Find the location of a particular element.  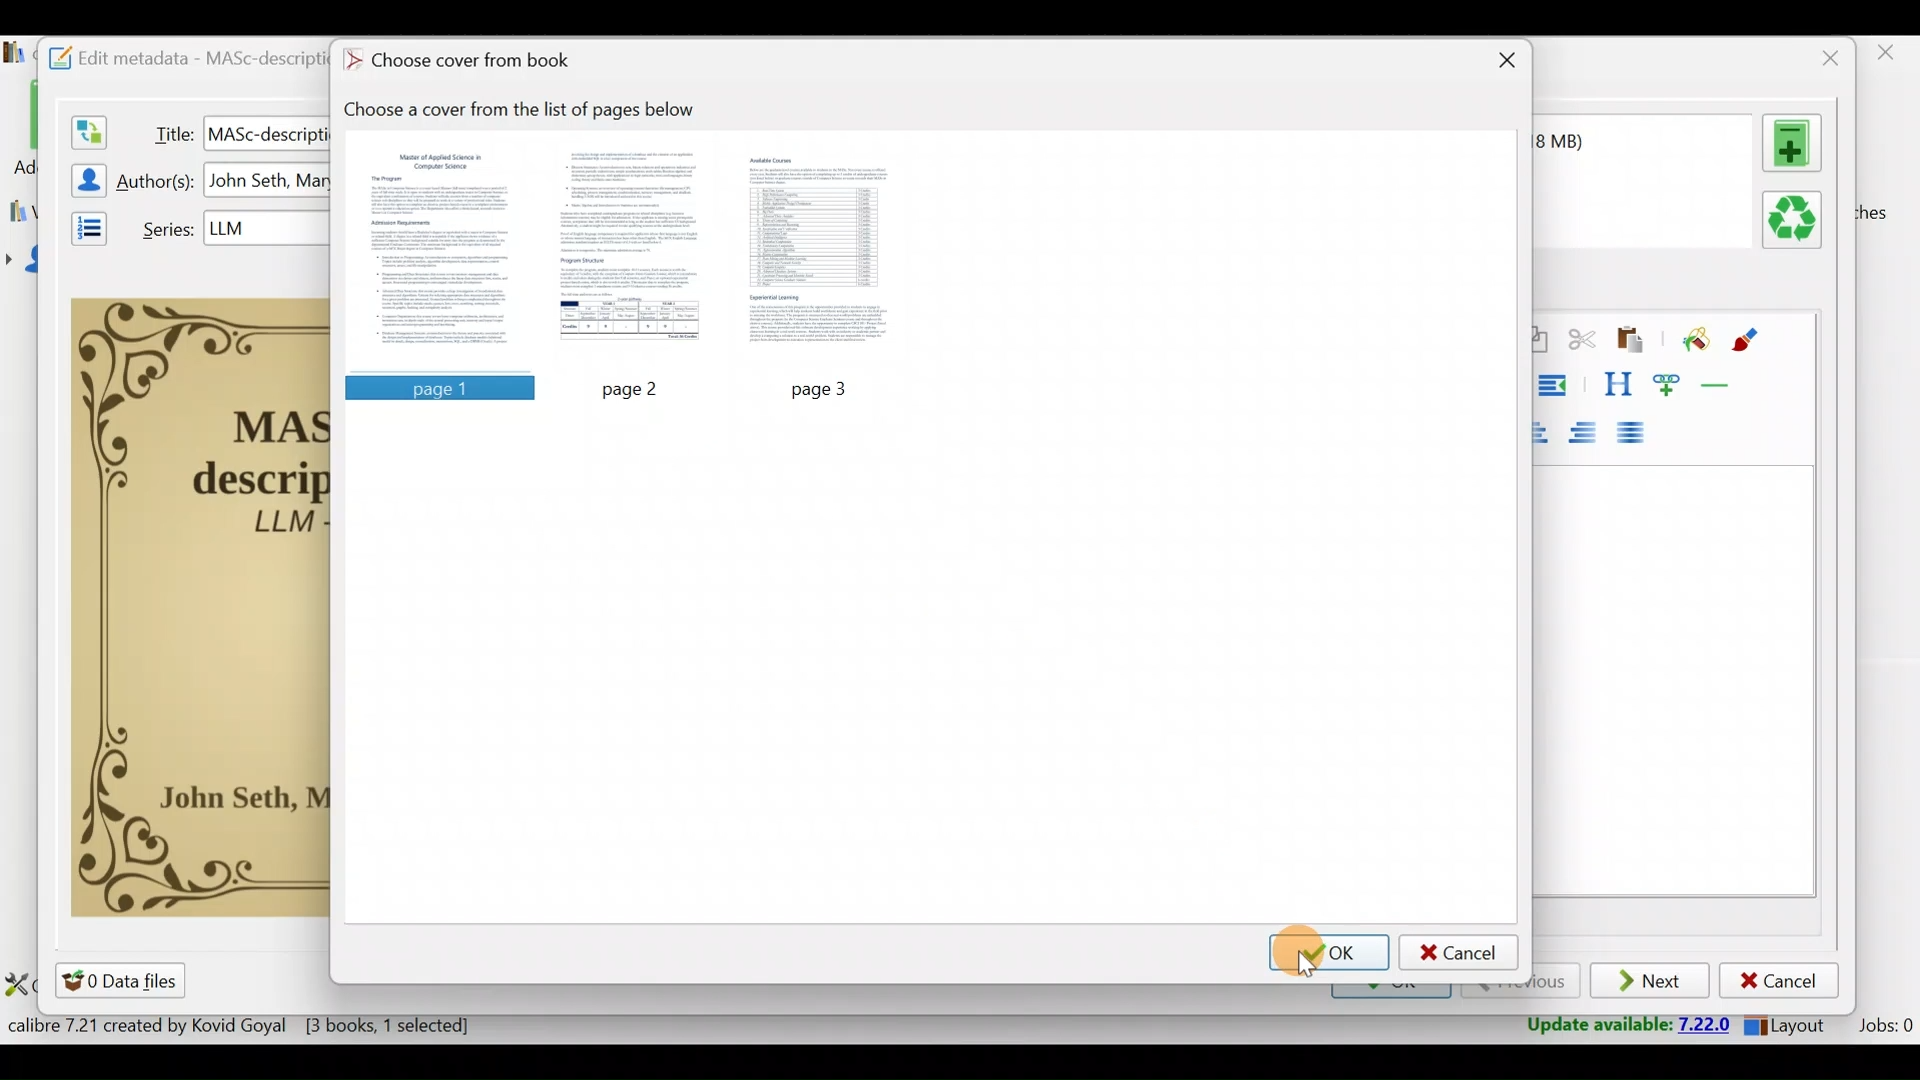

 is located at coordinates (635, 388).